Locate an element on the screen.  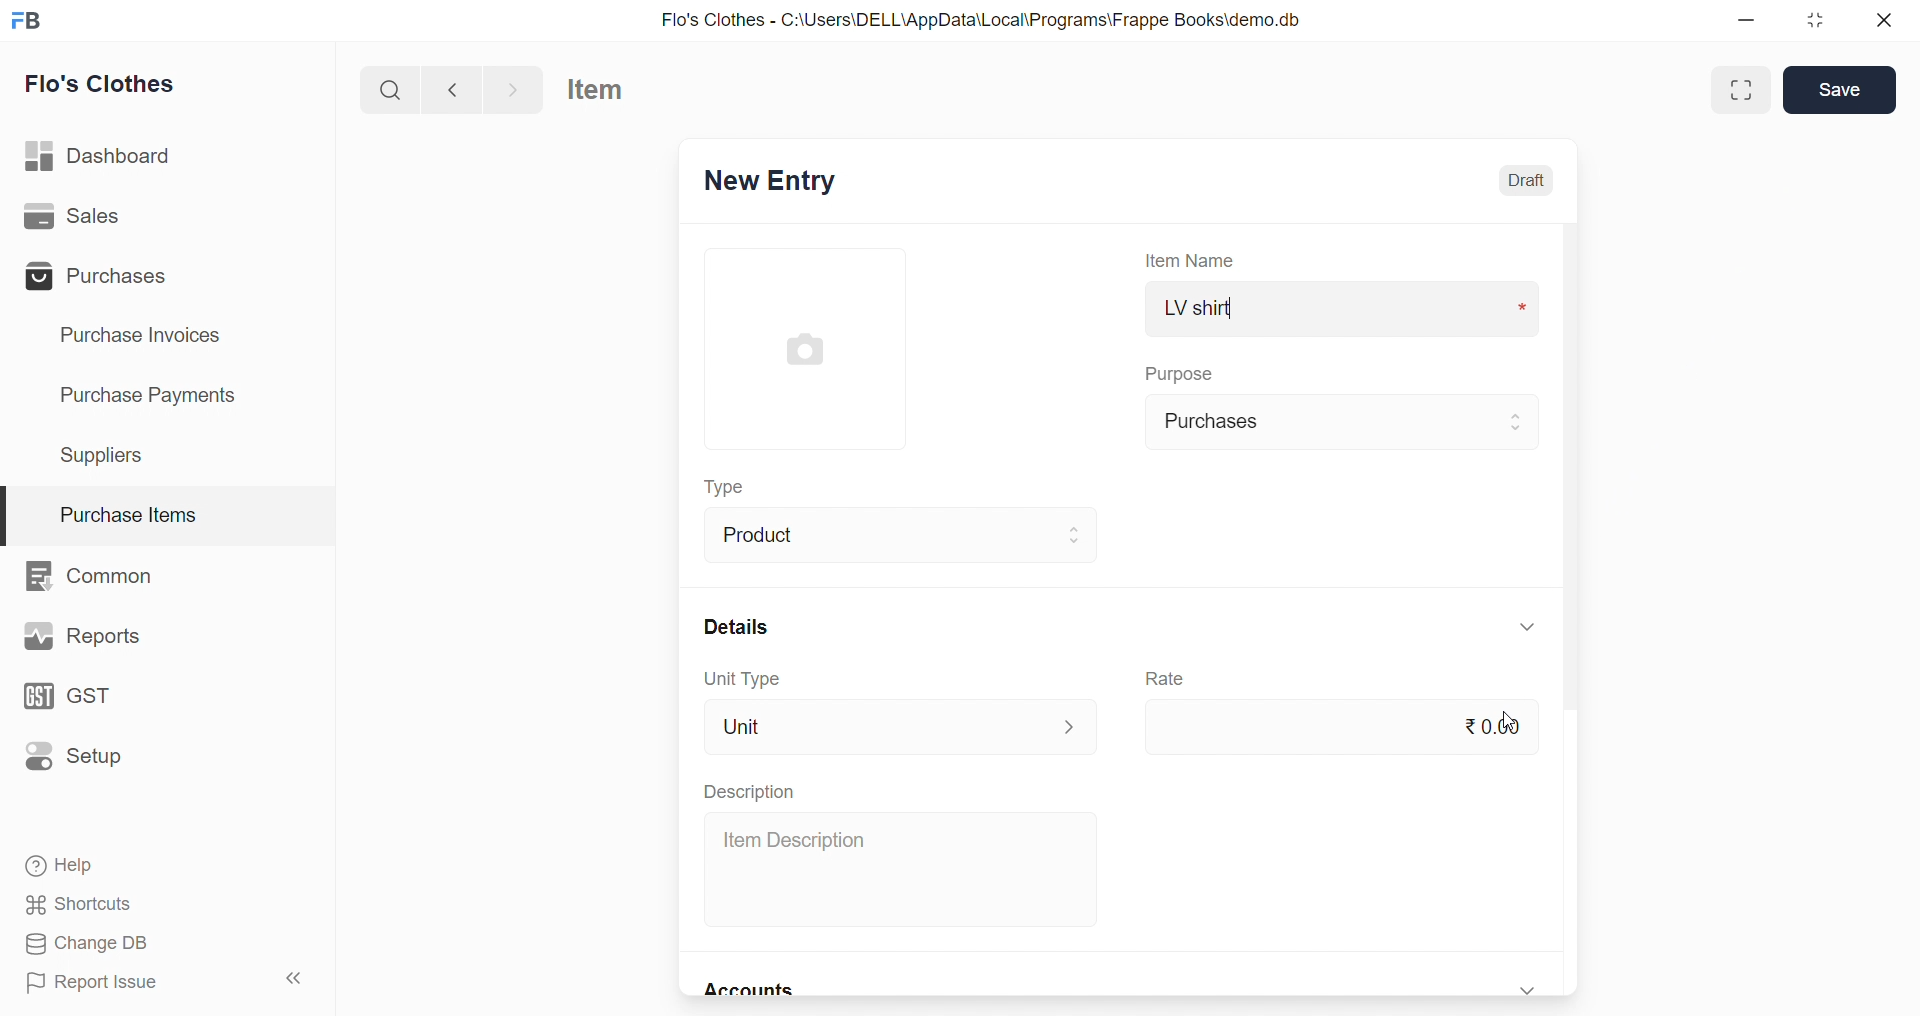
Flo's Clothes - C:\Users\DELL\AppData\Local\Programs\Frappe Books\demo.db is located at coordinates (982, 18).